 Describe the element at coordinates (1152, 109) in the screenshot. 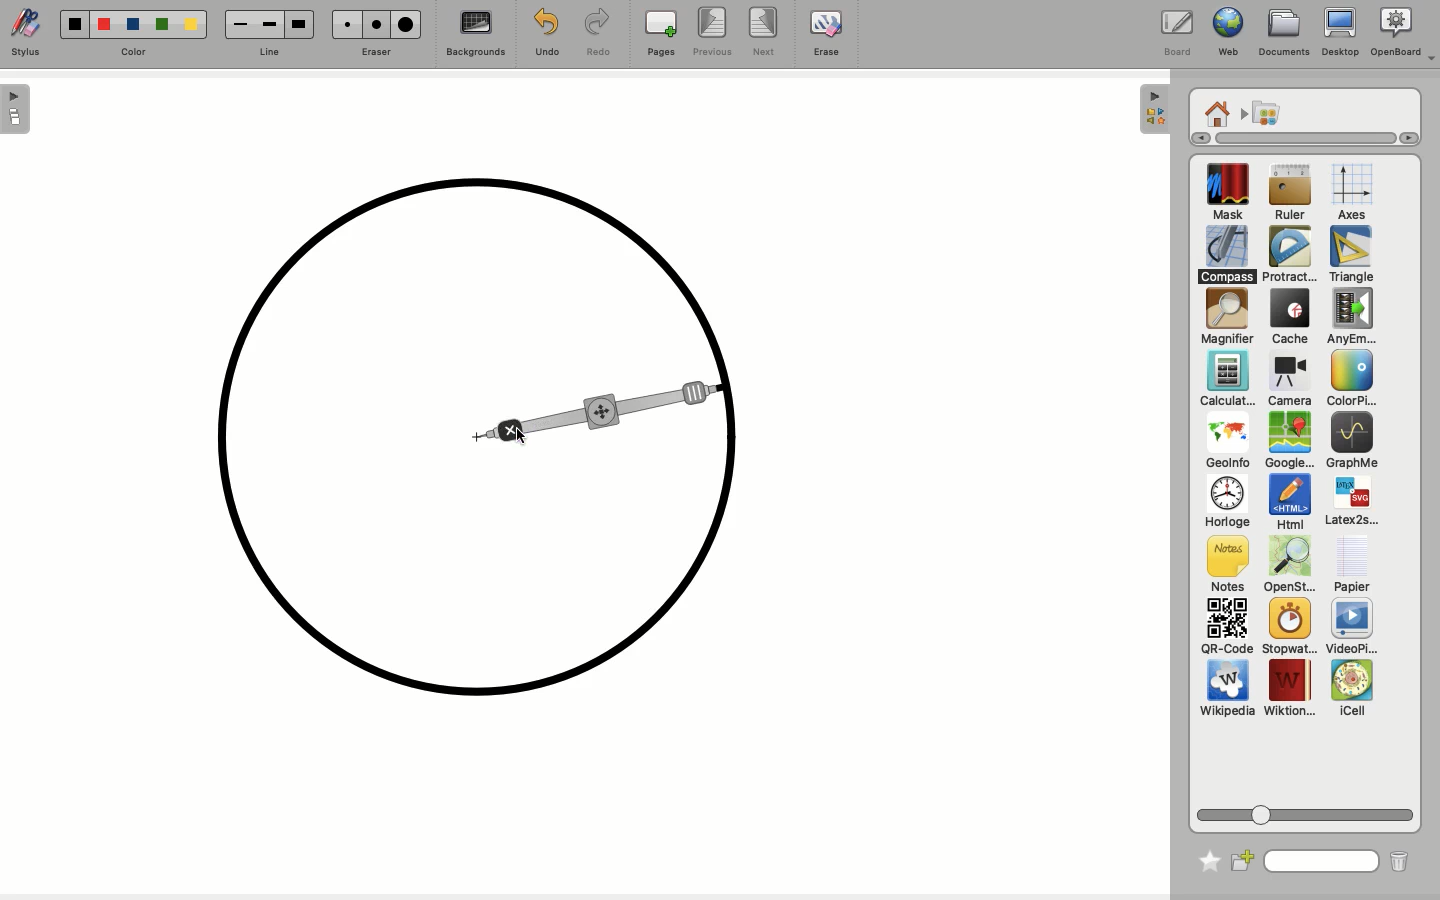

I see `hide sidebar` at that location.